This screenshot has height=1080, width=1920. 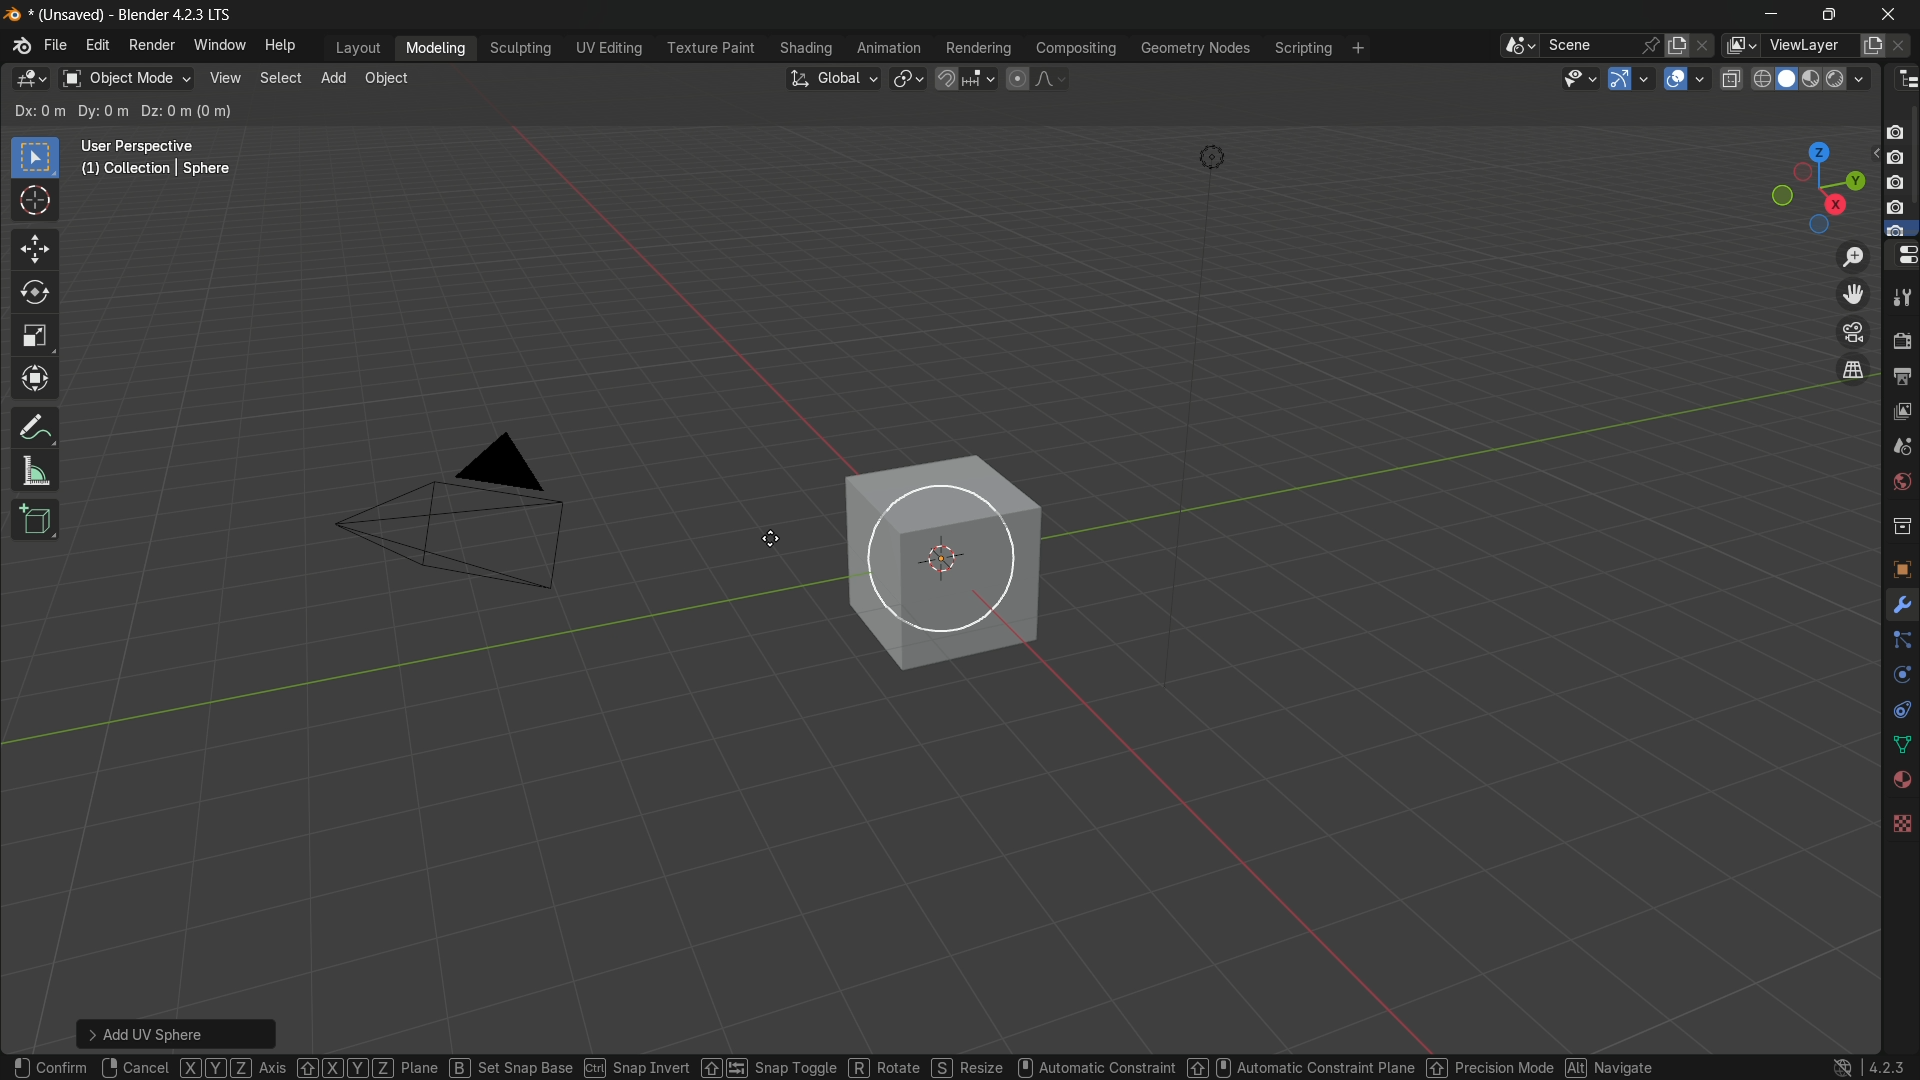 What do you see at coordinates (1581, 80) in the screenshot?
I see `selectability and visibility` at bounding box center [1581, 80].